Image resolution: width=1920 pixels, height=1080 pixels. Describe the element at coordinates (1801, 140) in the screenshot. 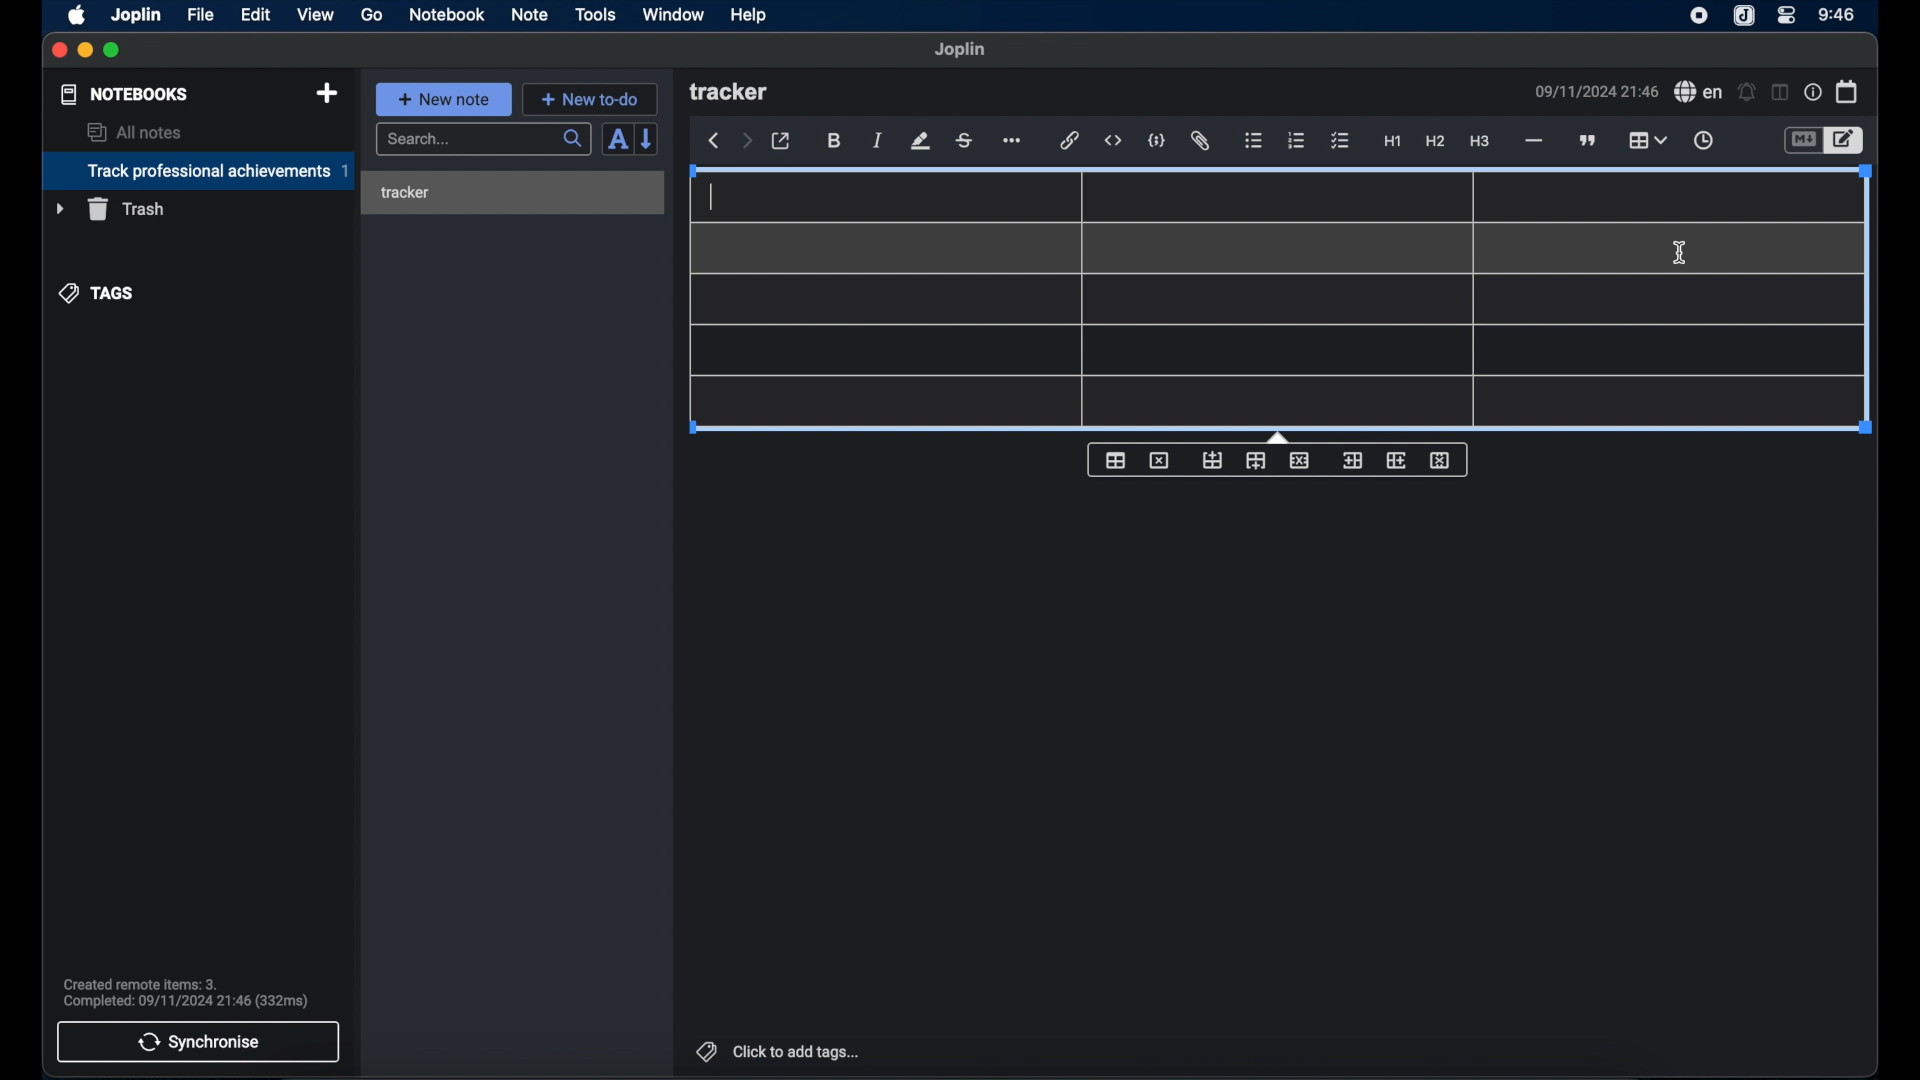

I see `toggle editor` at that location.